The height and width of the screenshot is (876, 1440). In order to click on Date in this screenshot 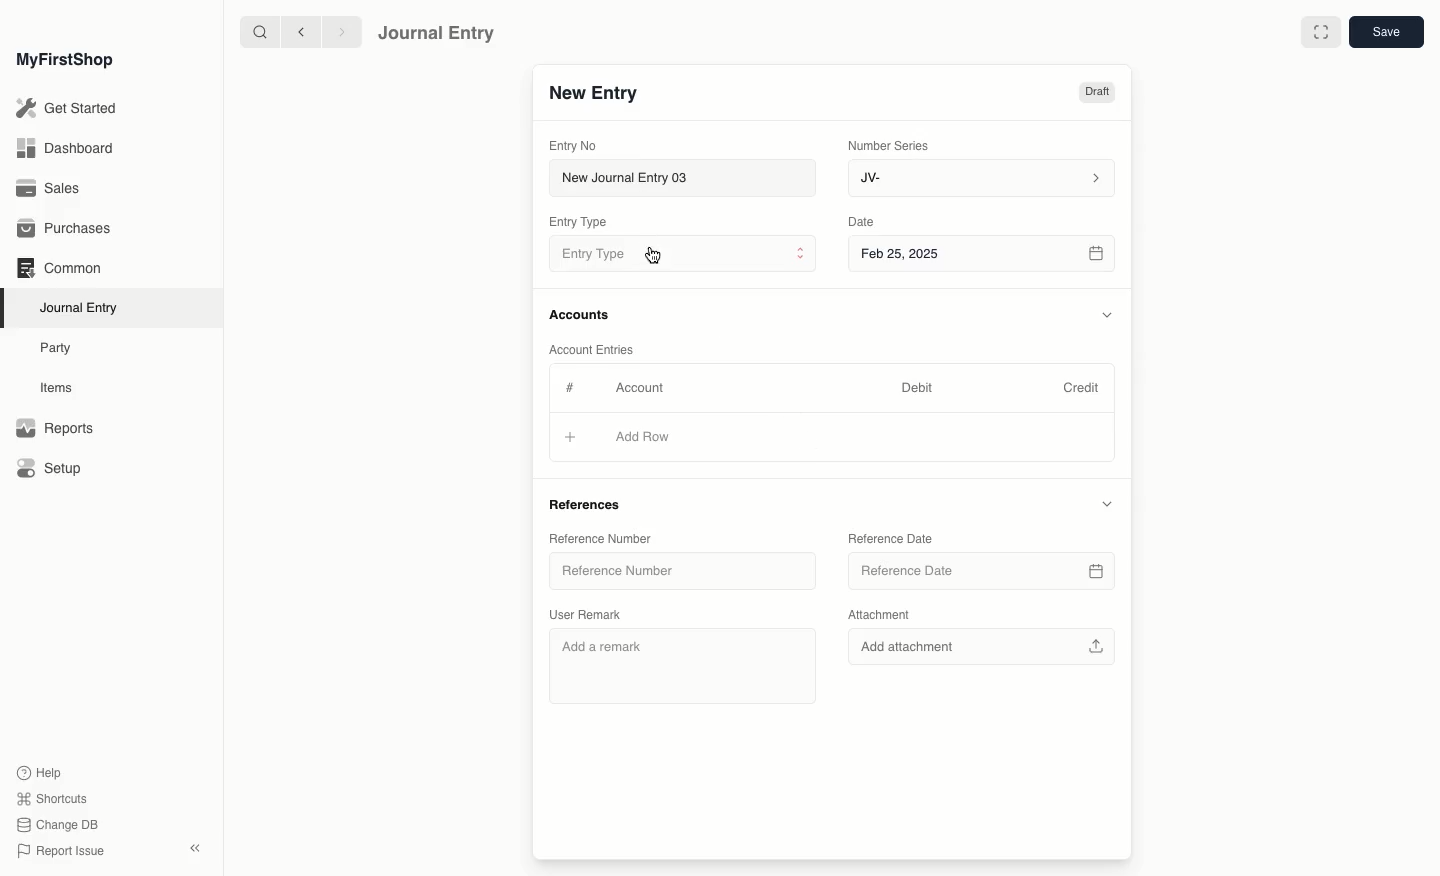, I will do `click(862, 222)`.